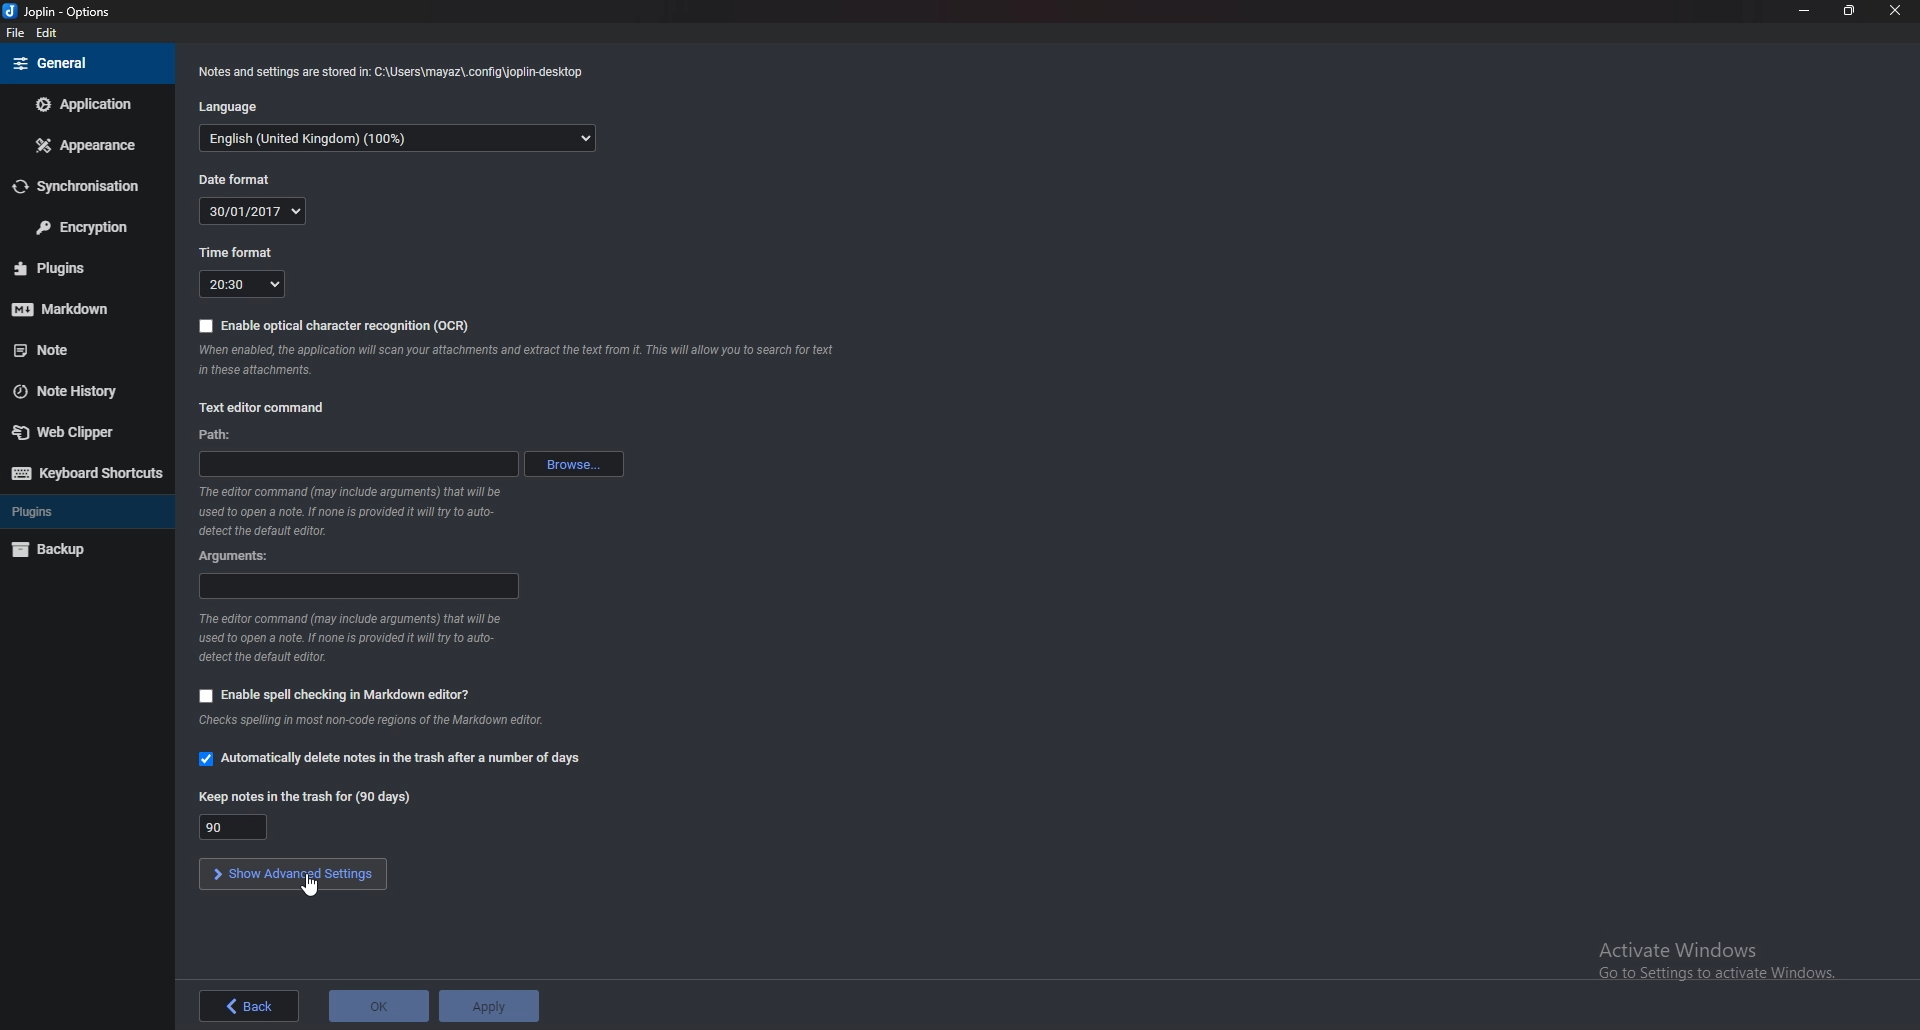 The width and height of the screenshot is (1920, 1030). Describe the element at coordinates (70, 269) in the screenshot. I see `Plugins` at that location.